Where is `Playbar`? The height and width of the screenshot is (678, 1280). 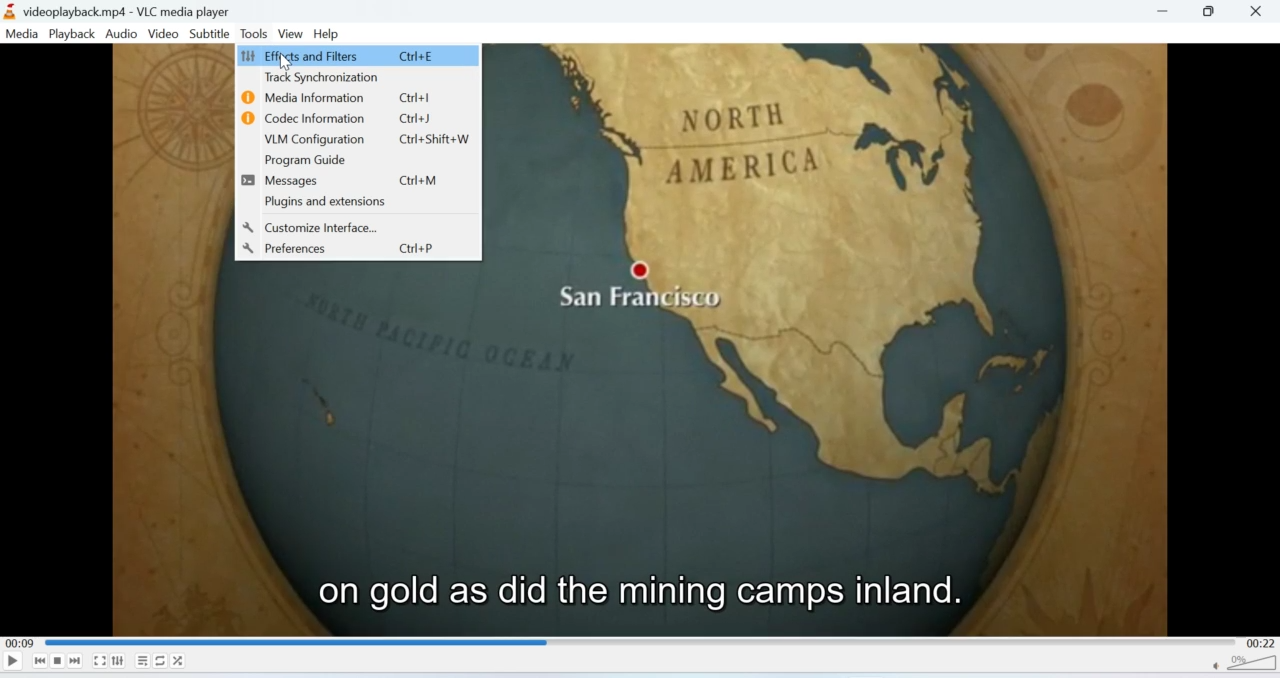 Playbar is located at coordinates (642, 642).